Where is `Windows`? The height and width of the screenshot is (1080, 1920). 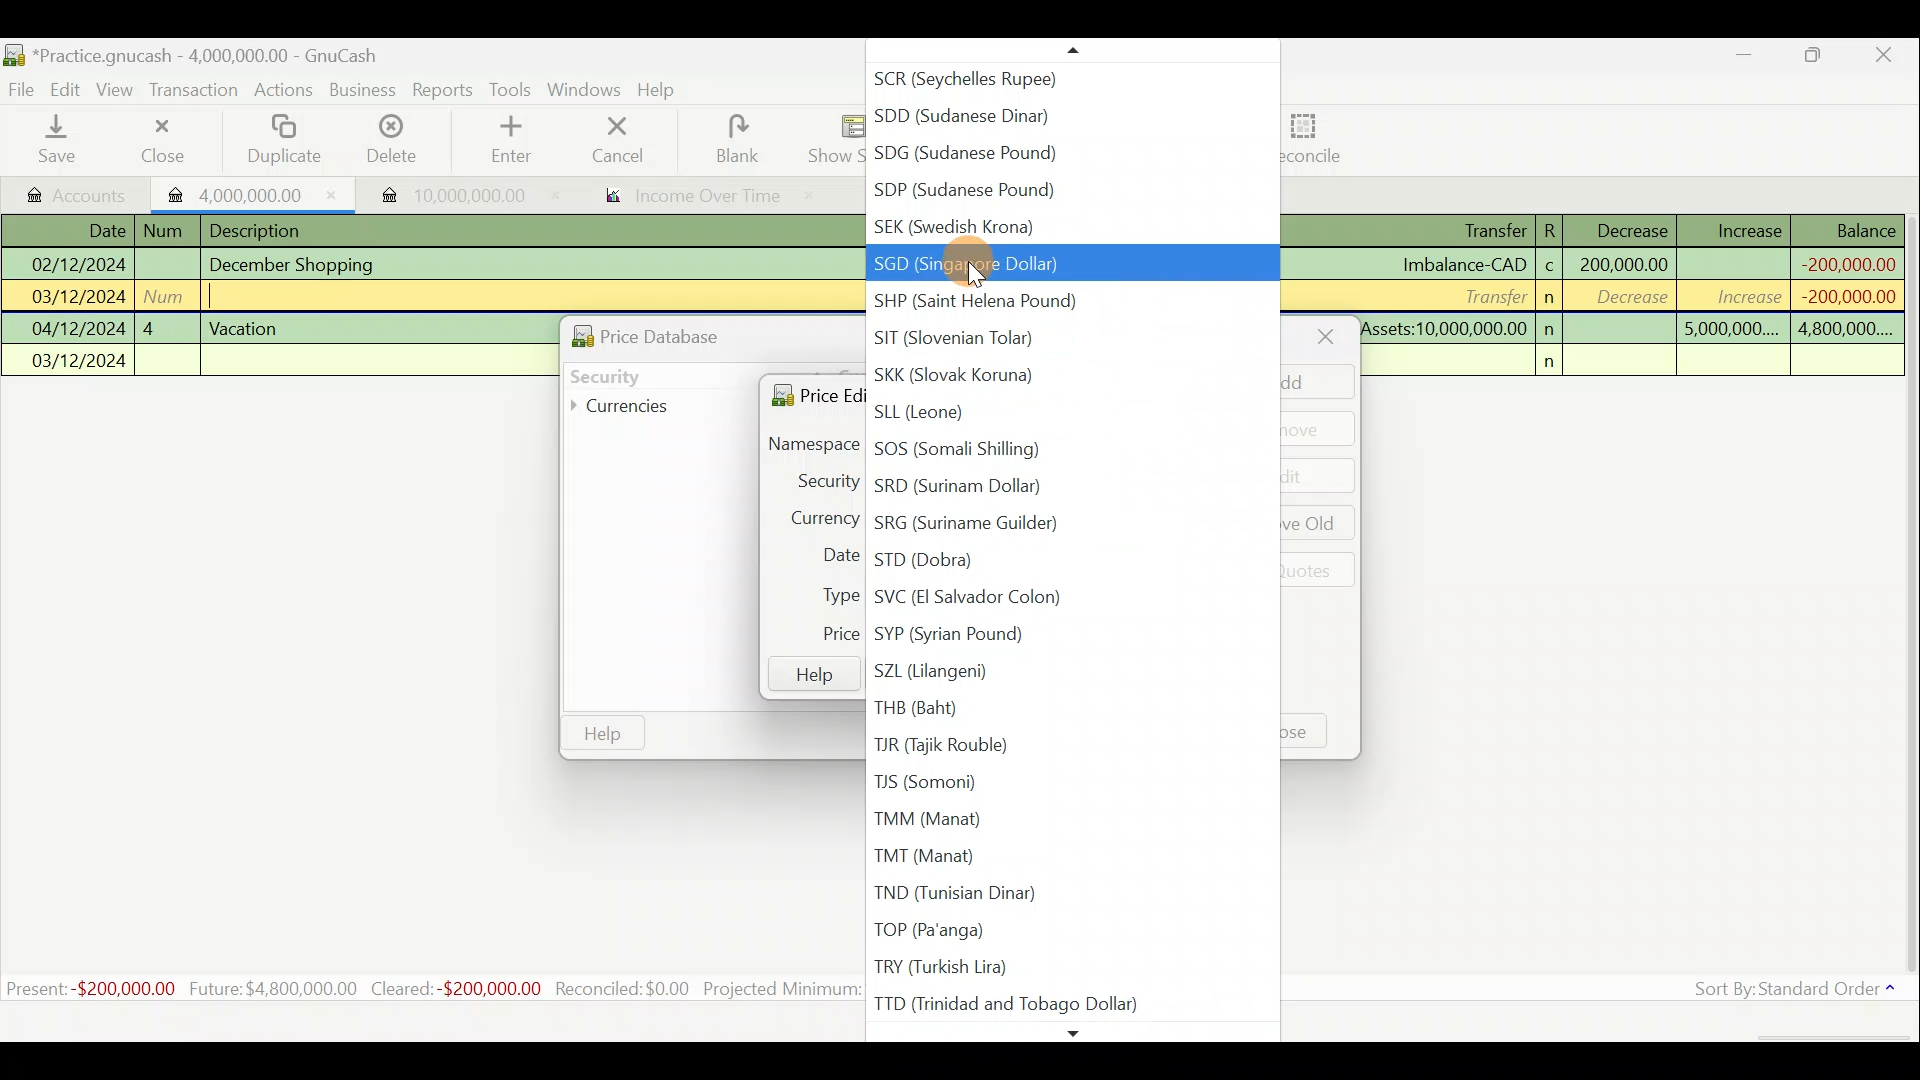
Windows is located at coordinates (584, 90).